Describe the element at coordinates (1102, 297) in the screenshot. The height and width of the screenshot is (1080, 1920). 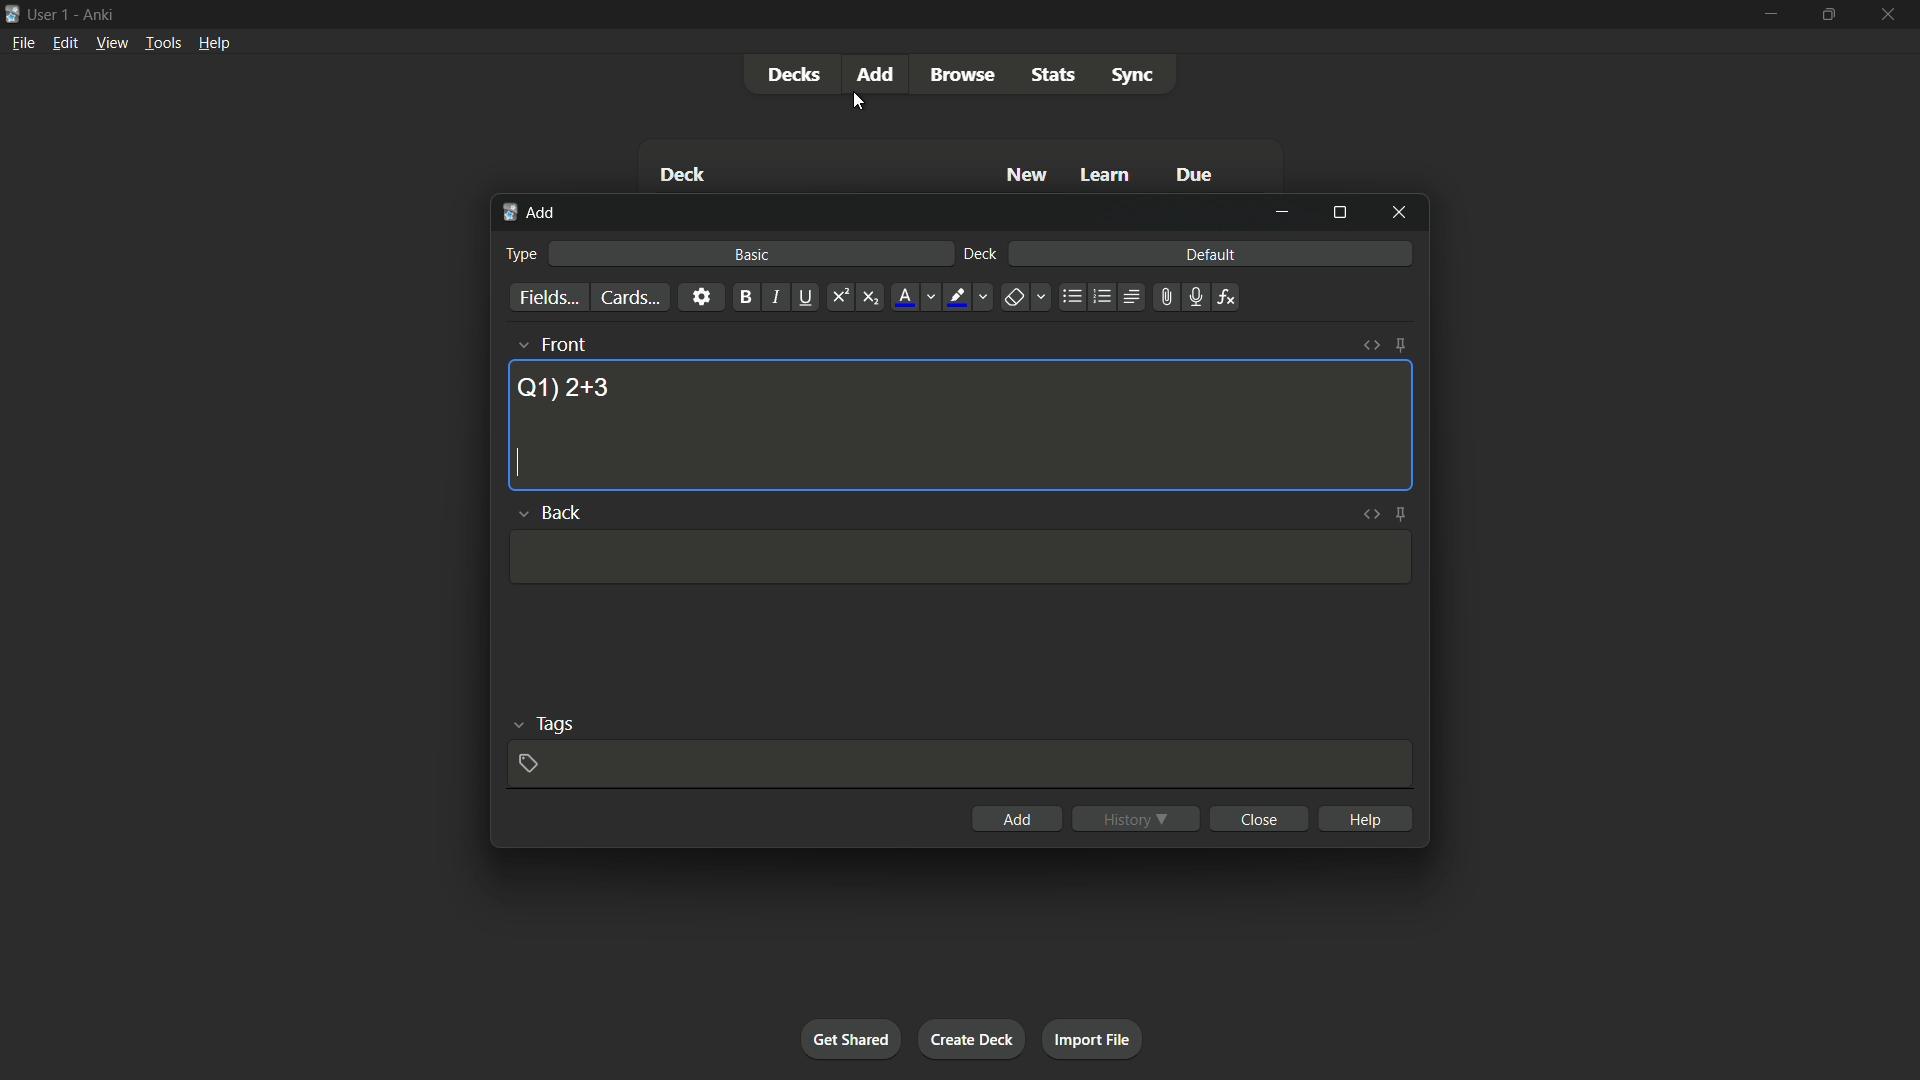
I see `ordered list` at that location.